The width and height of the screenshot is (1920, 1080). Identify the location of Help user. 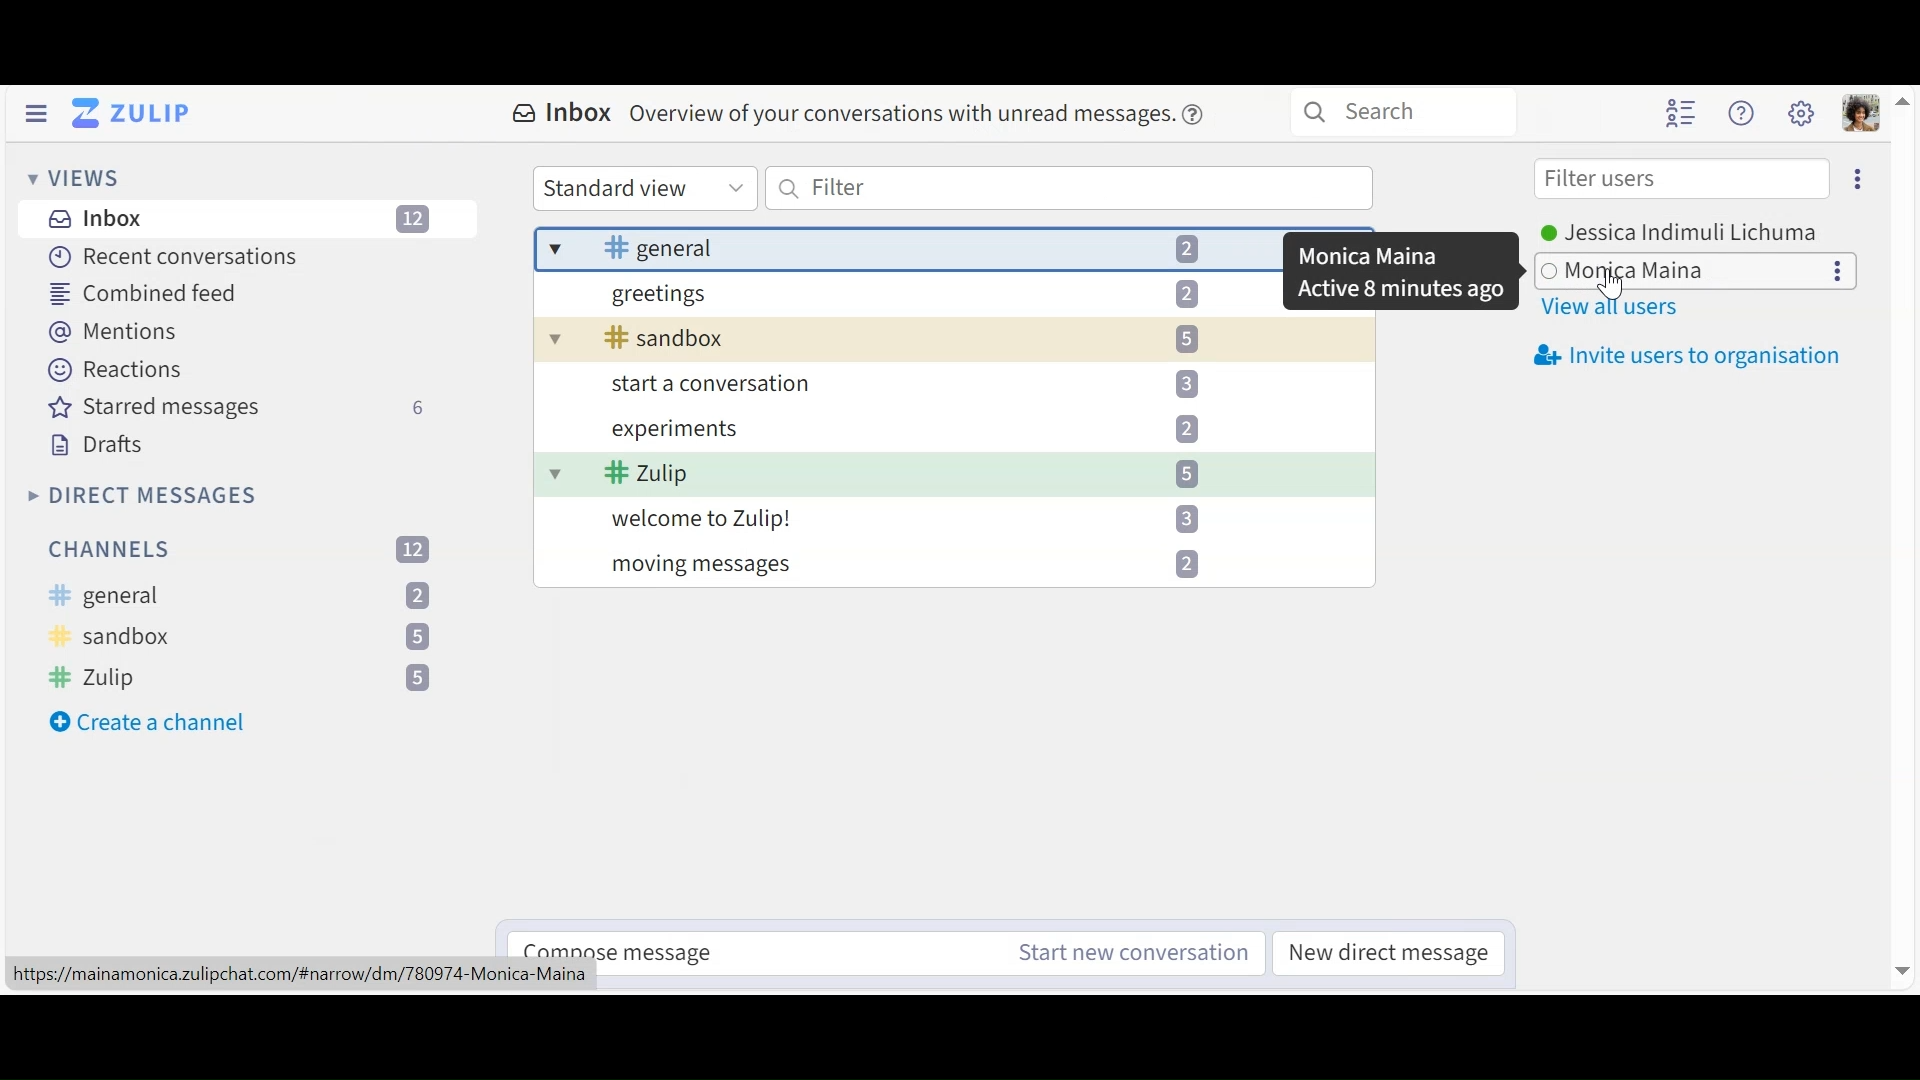
(1742, 112).